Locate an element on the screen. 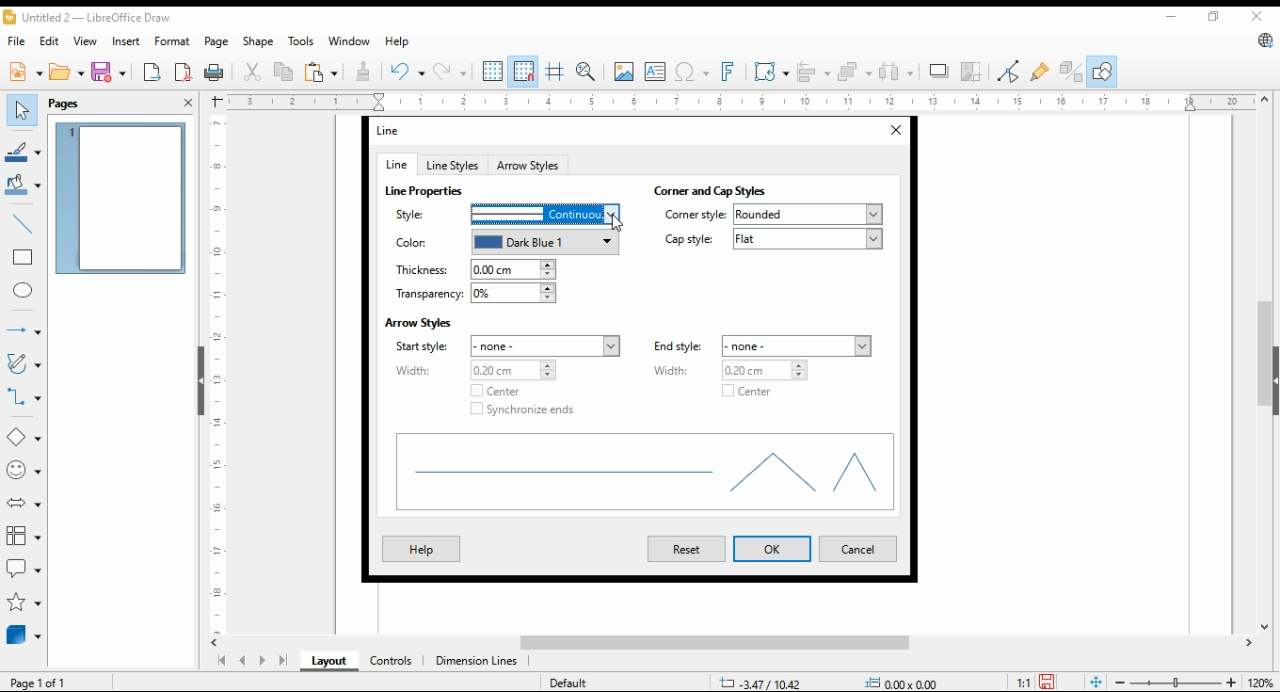 The width and height of the screenshot is (1280, 692). start style is located at coordinates (510, 346).